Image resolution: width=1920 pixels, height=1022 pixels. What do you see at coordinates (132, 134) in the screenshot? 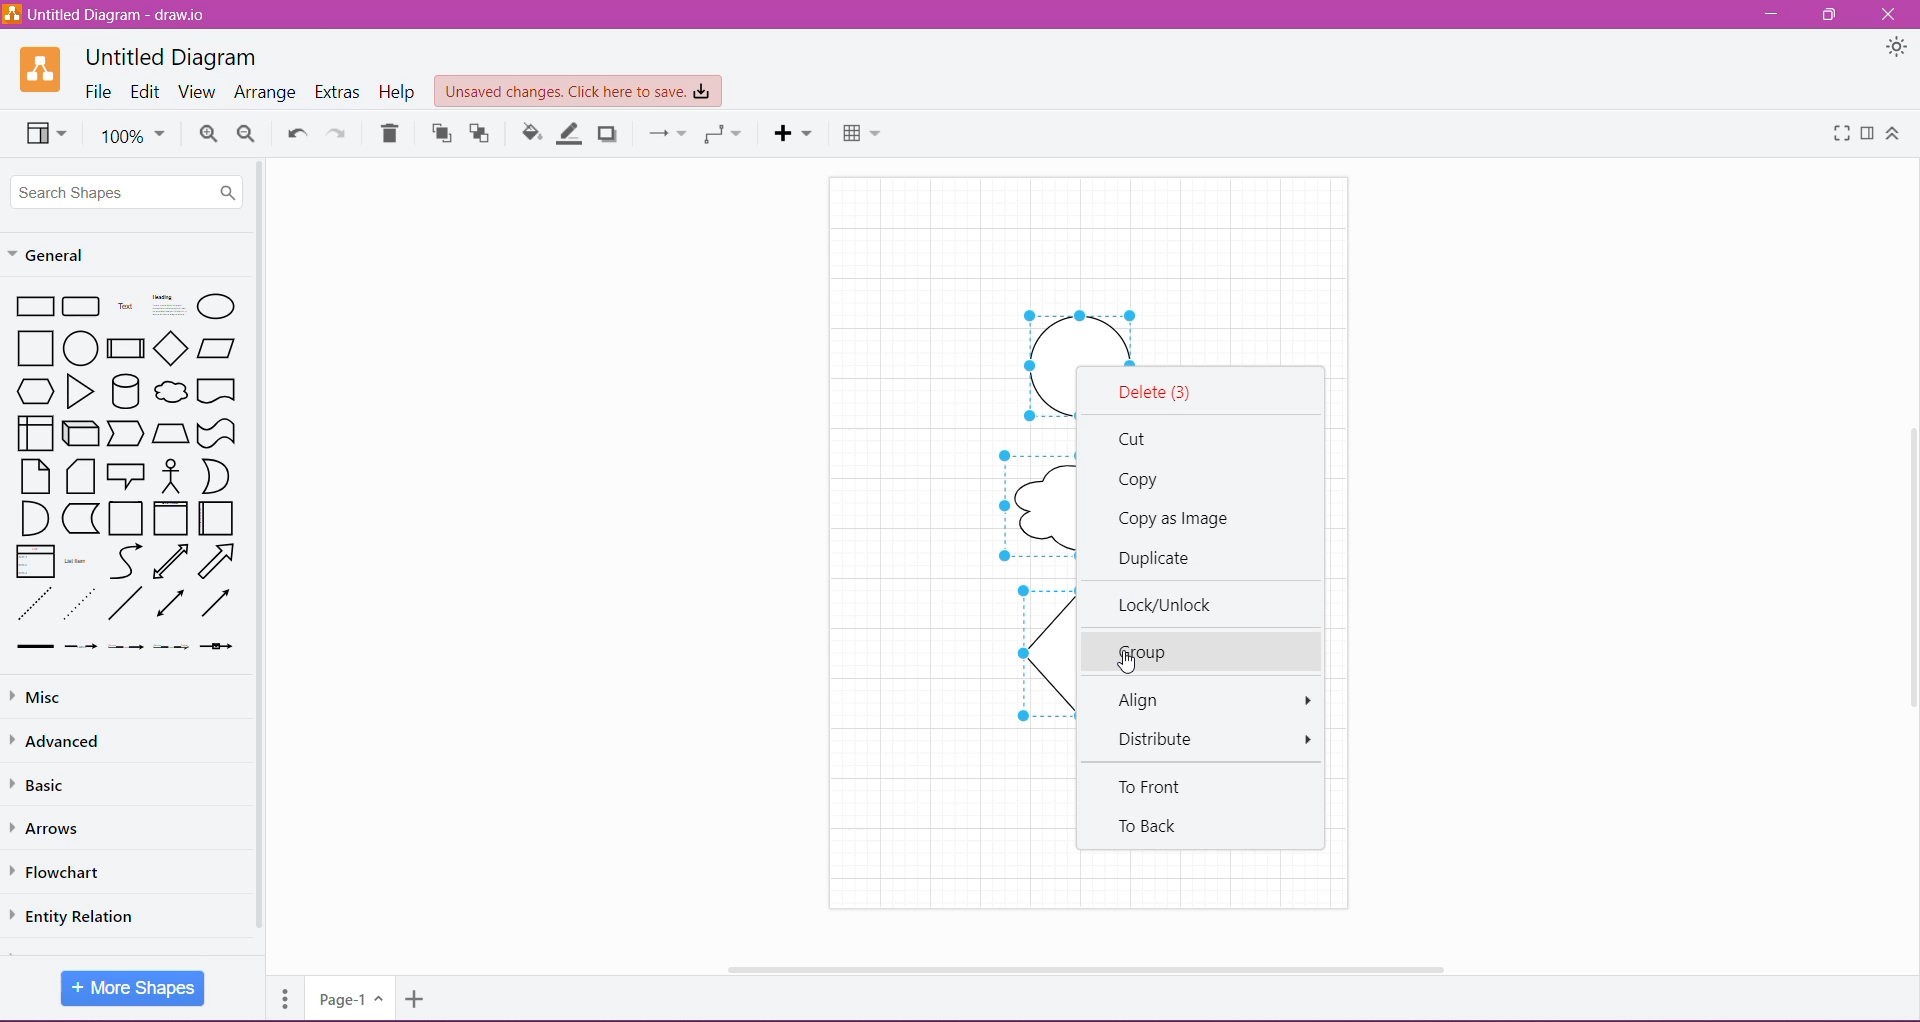
I see `Zoom` at bounding box center [132, 134].